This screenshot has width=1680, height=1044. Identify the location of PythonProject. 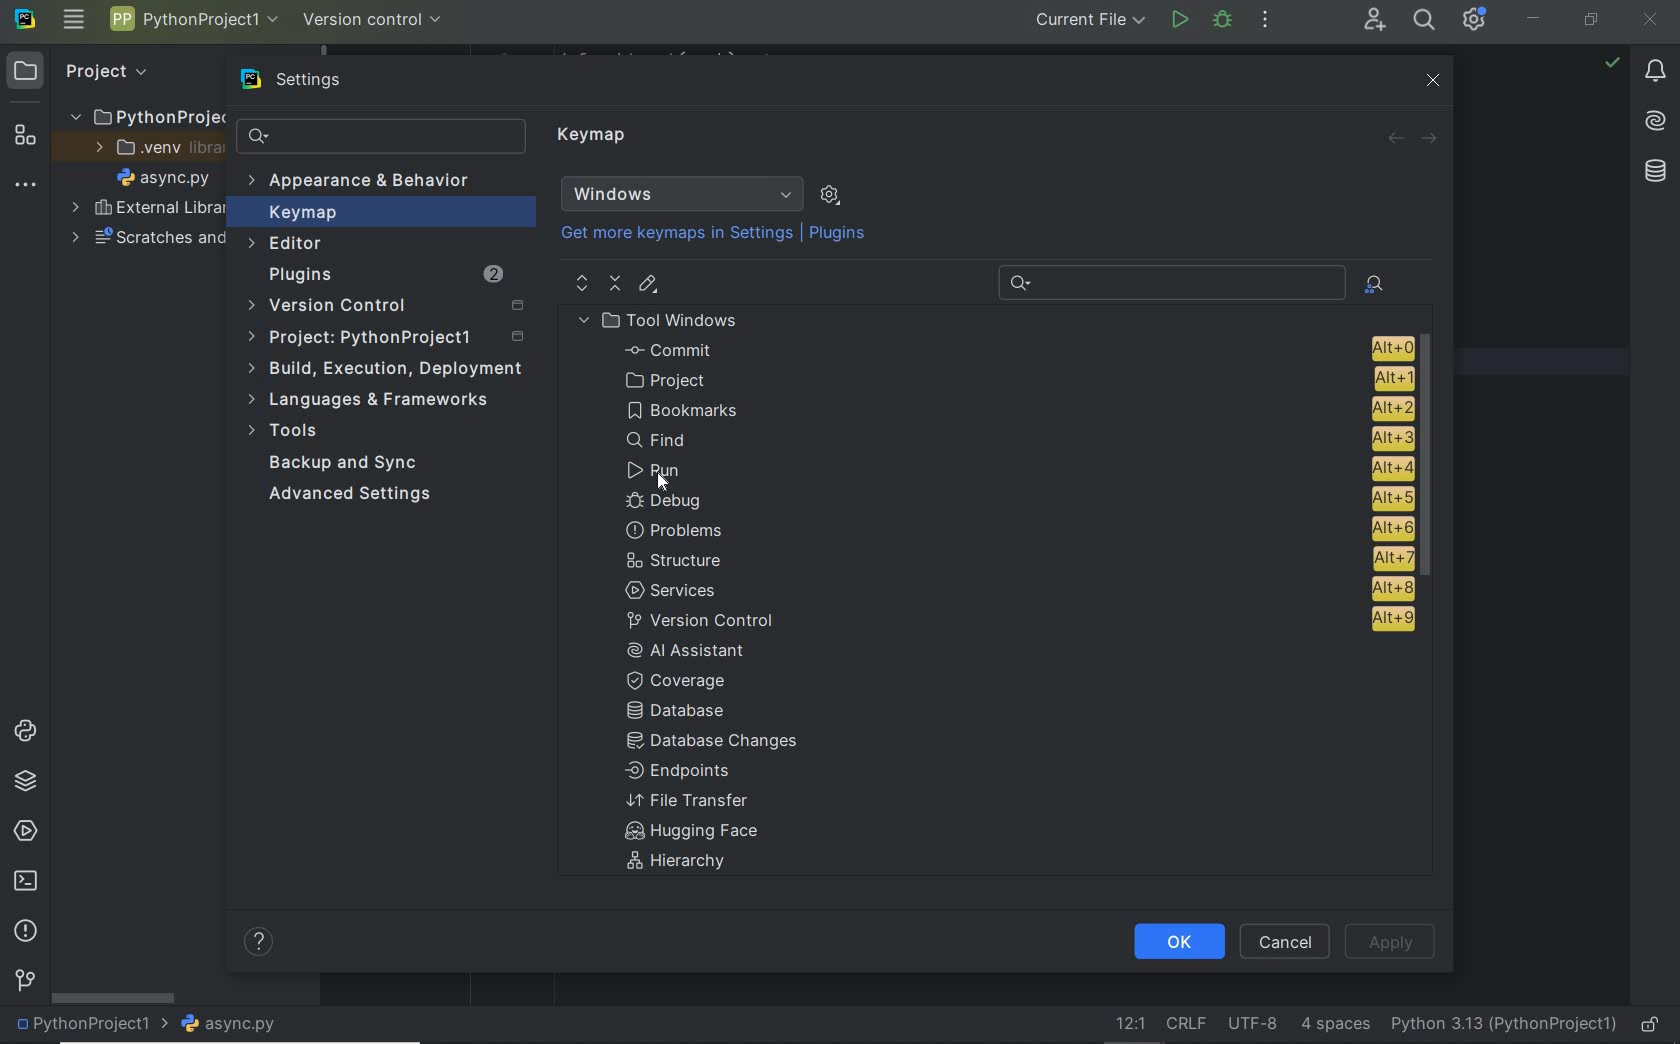
(147, 116).